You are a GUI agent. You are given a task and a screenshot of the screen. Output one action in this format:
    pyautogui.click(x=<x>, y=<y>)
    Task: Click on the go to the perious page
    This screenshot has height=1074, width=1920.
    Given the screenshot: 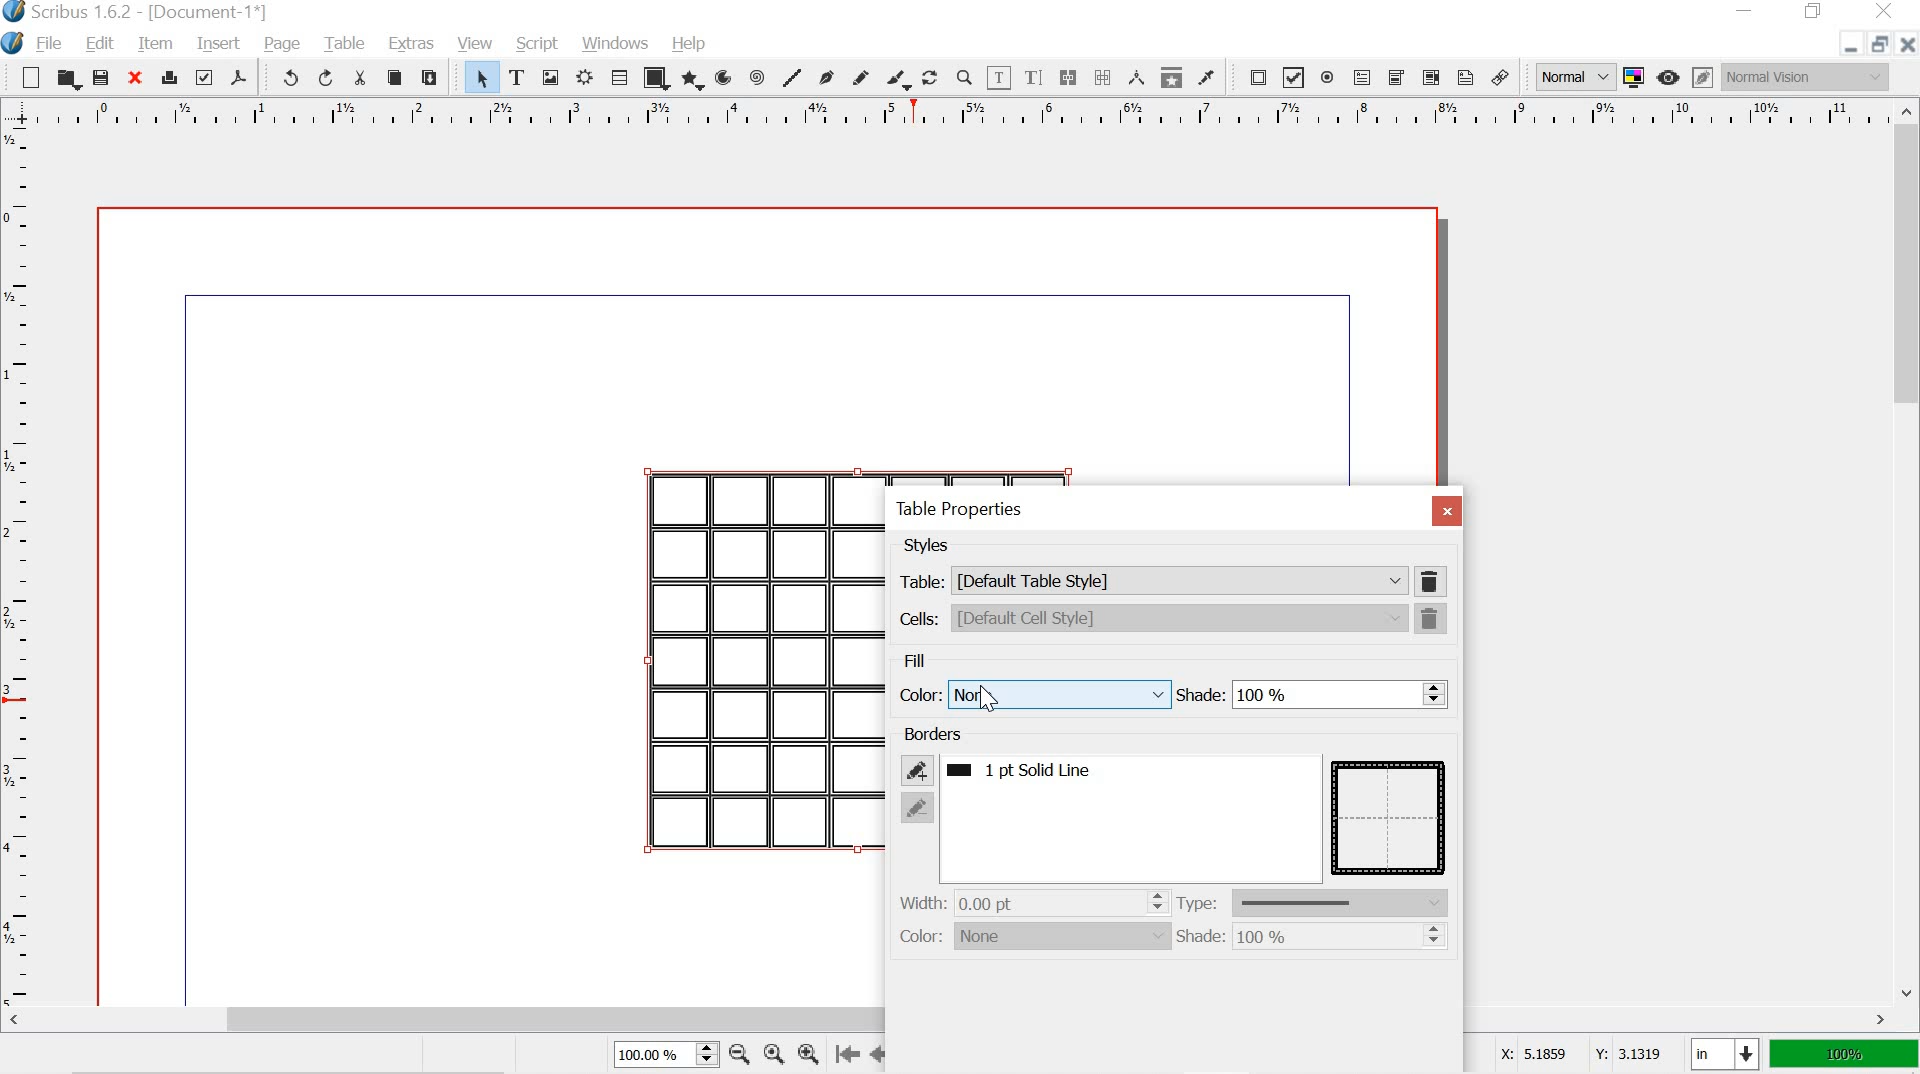 What is the action you would take?
    pyautogui.click(x=882, y=1053)
    